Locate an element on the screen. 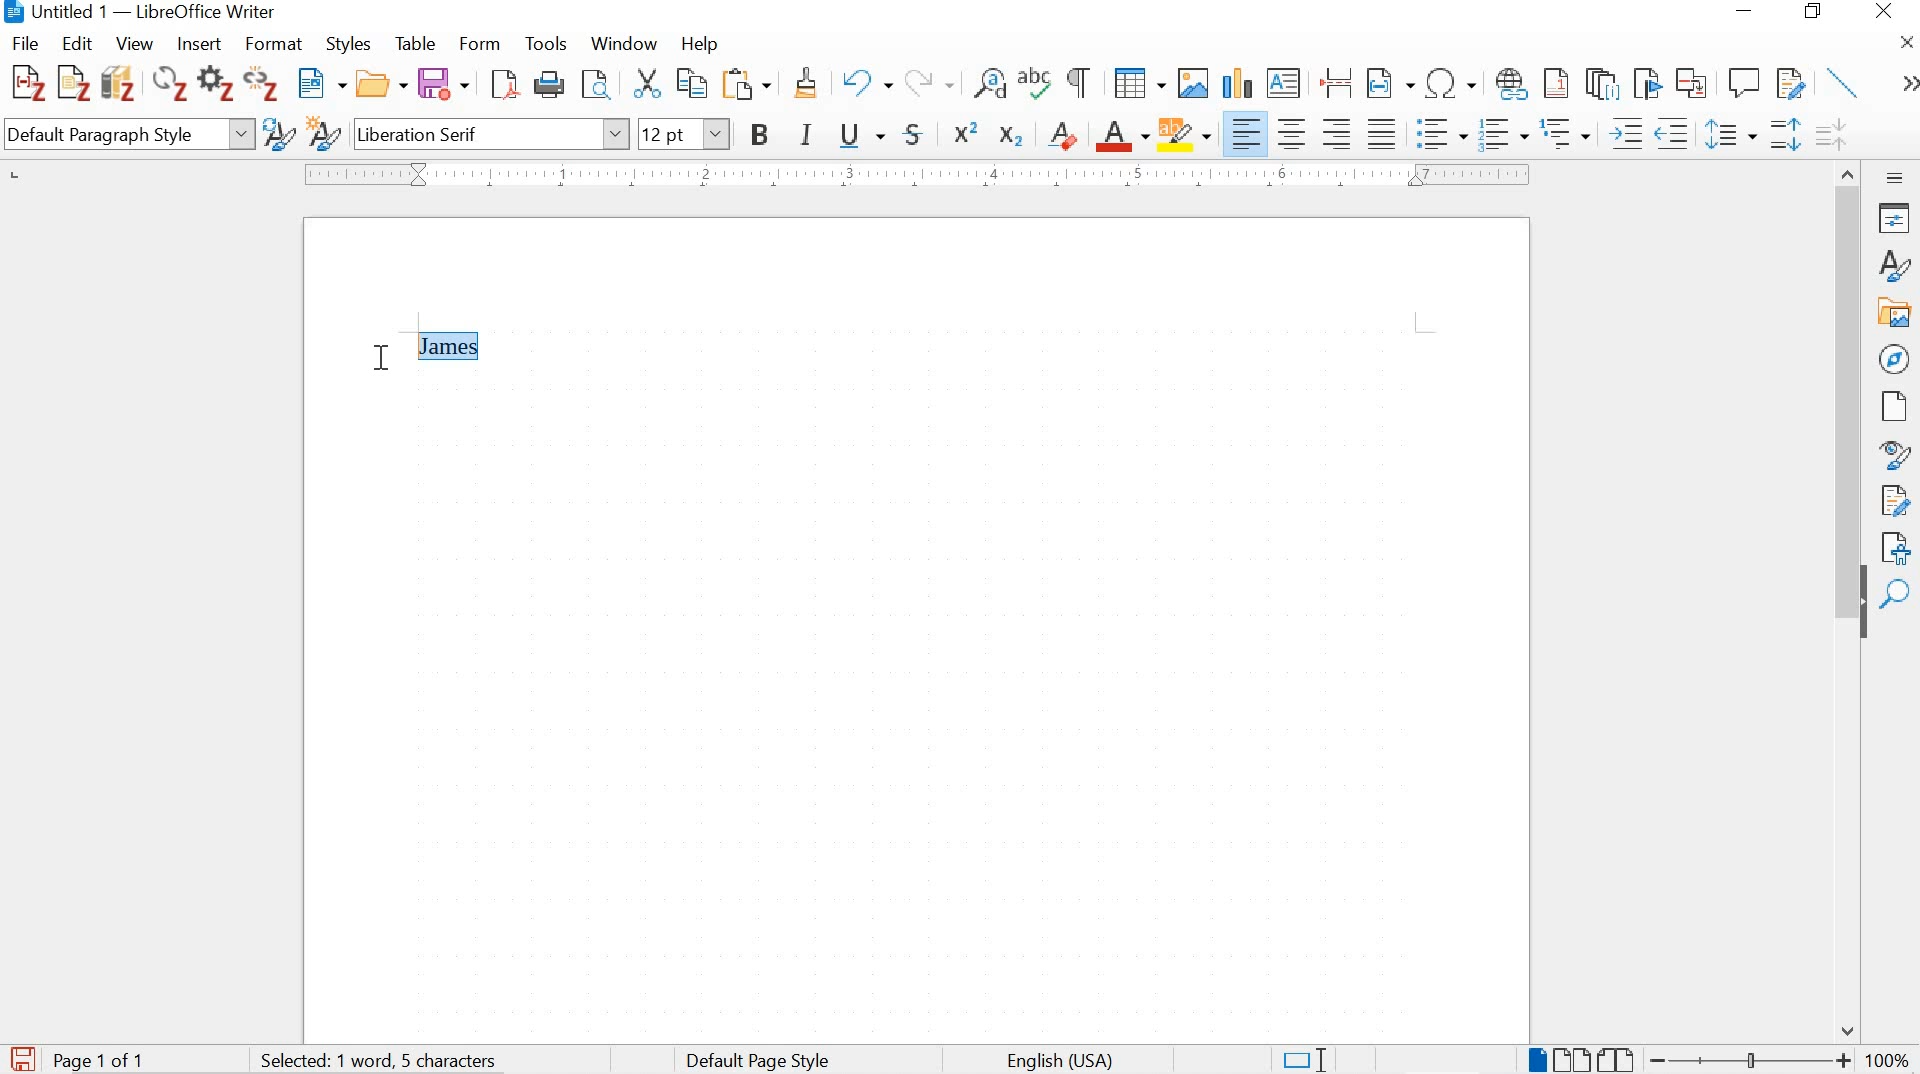 Image resolution: width=1920 pixels, height=1074 pixels. scrollbar is located at coordinates (1849, 372).